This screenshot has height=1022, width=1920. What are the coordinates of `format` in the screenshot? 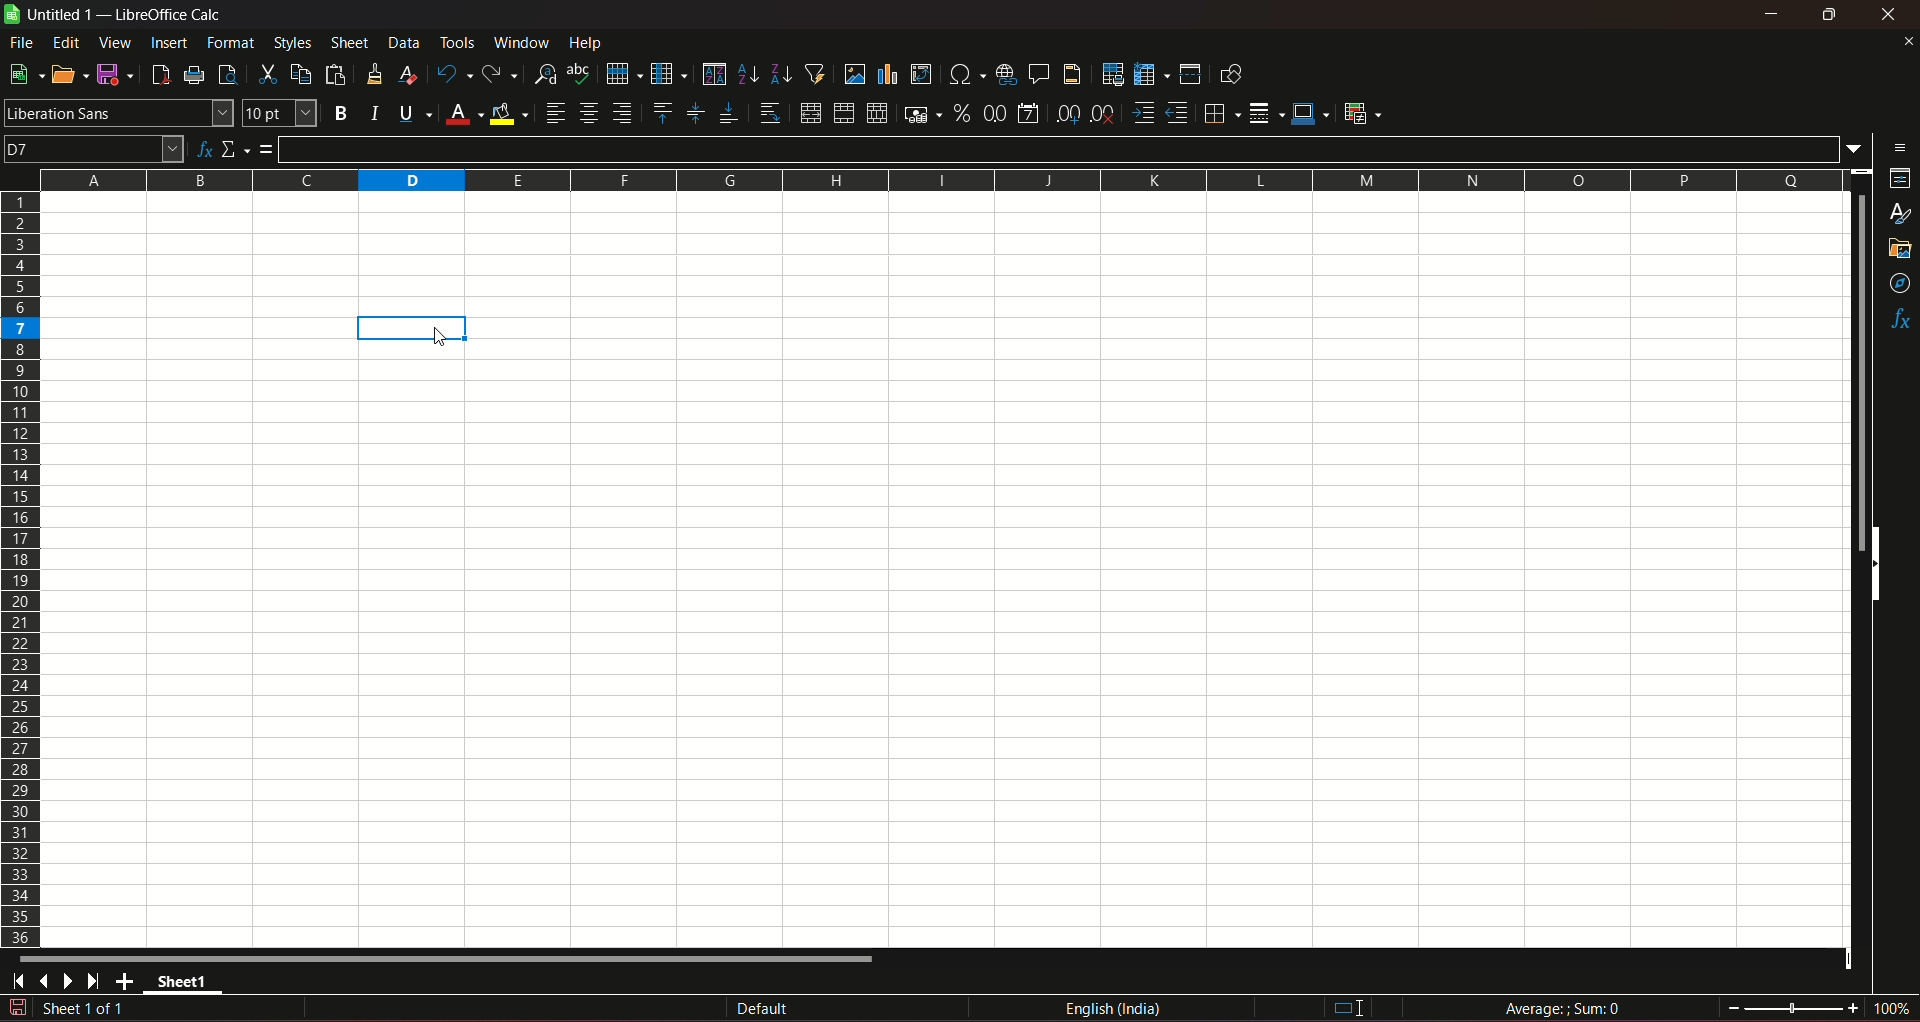 It's located at (232, 42).